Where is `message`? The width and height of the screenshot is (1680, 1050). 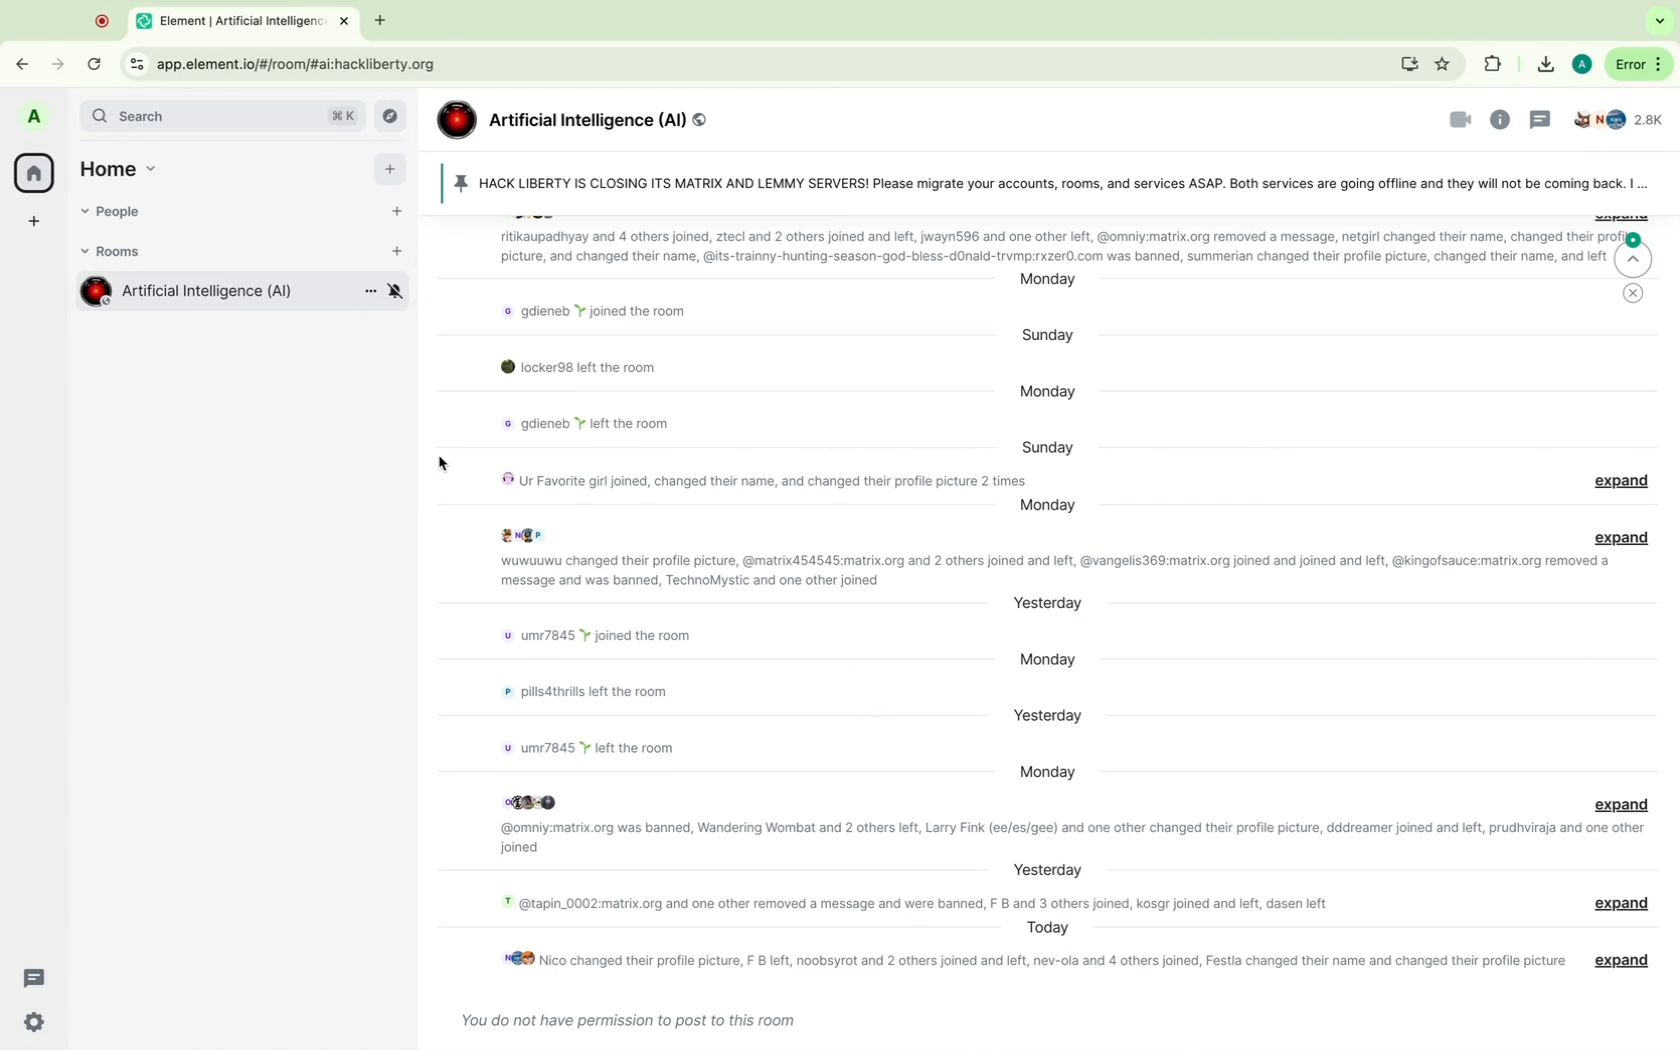
message is located at coordinates (600, 313).